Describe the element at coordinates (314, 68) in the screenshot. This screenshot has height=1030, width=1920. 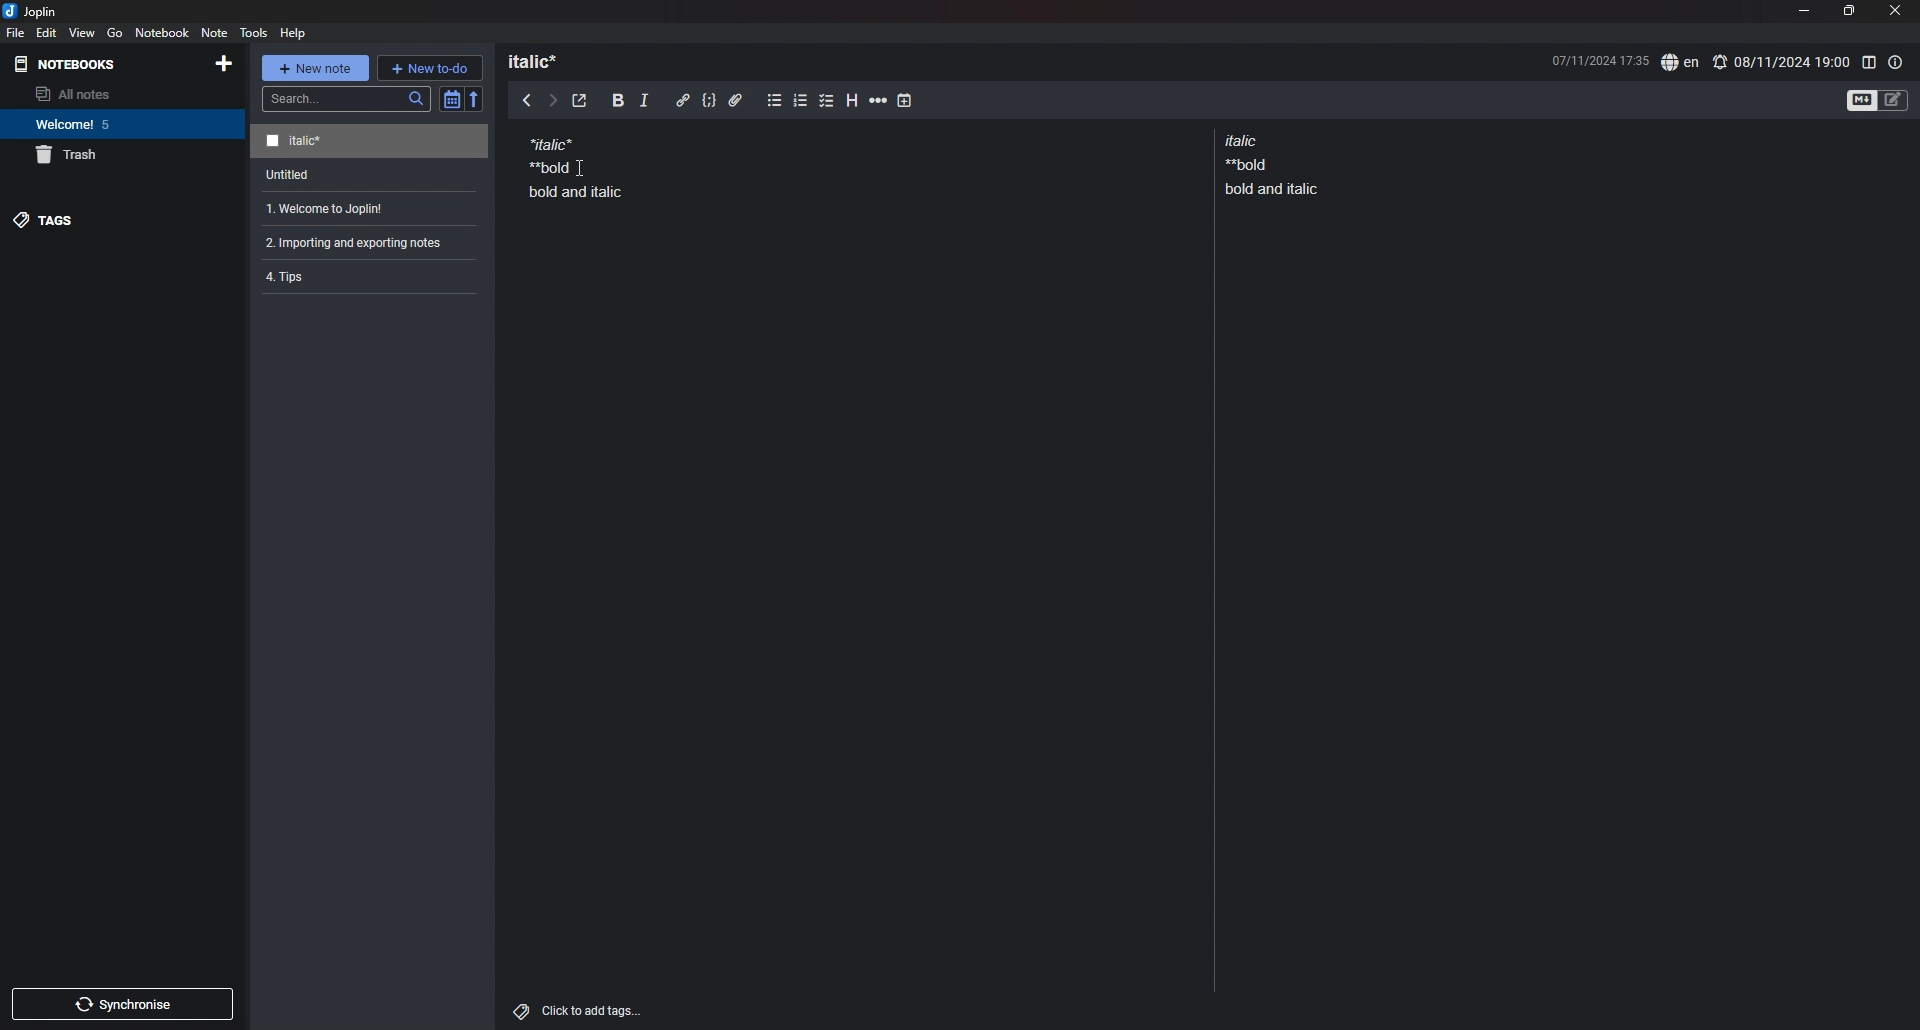
I see `new note` at that location.